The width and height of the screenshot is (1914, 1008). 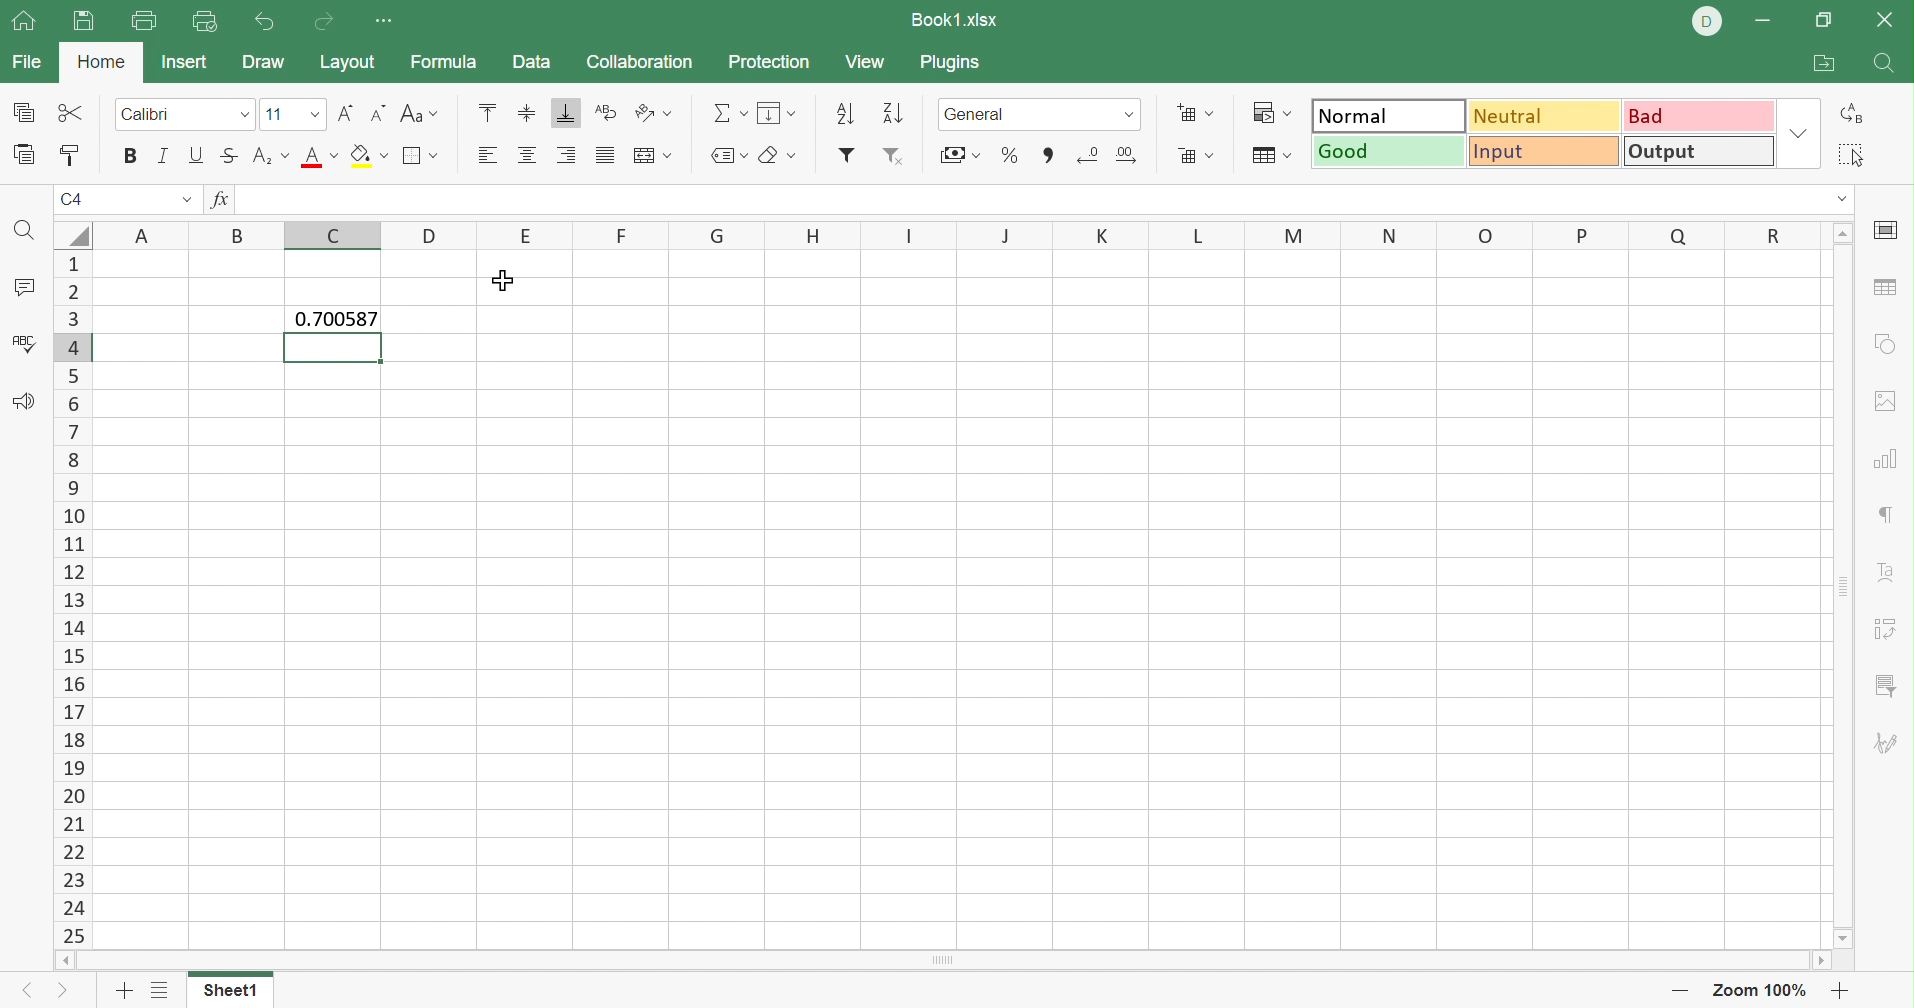 I want to click on Normal, so click(x=1389, y=118).